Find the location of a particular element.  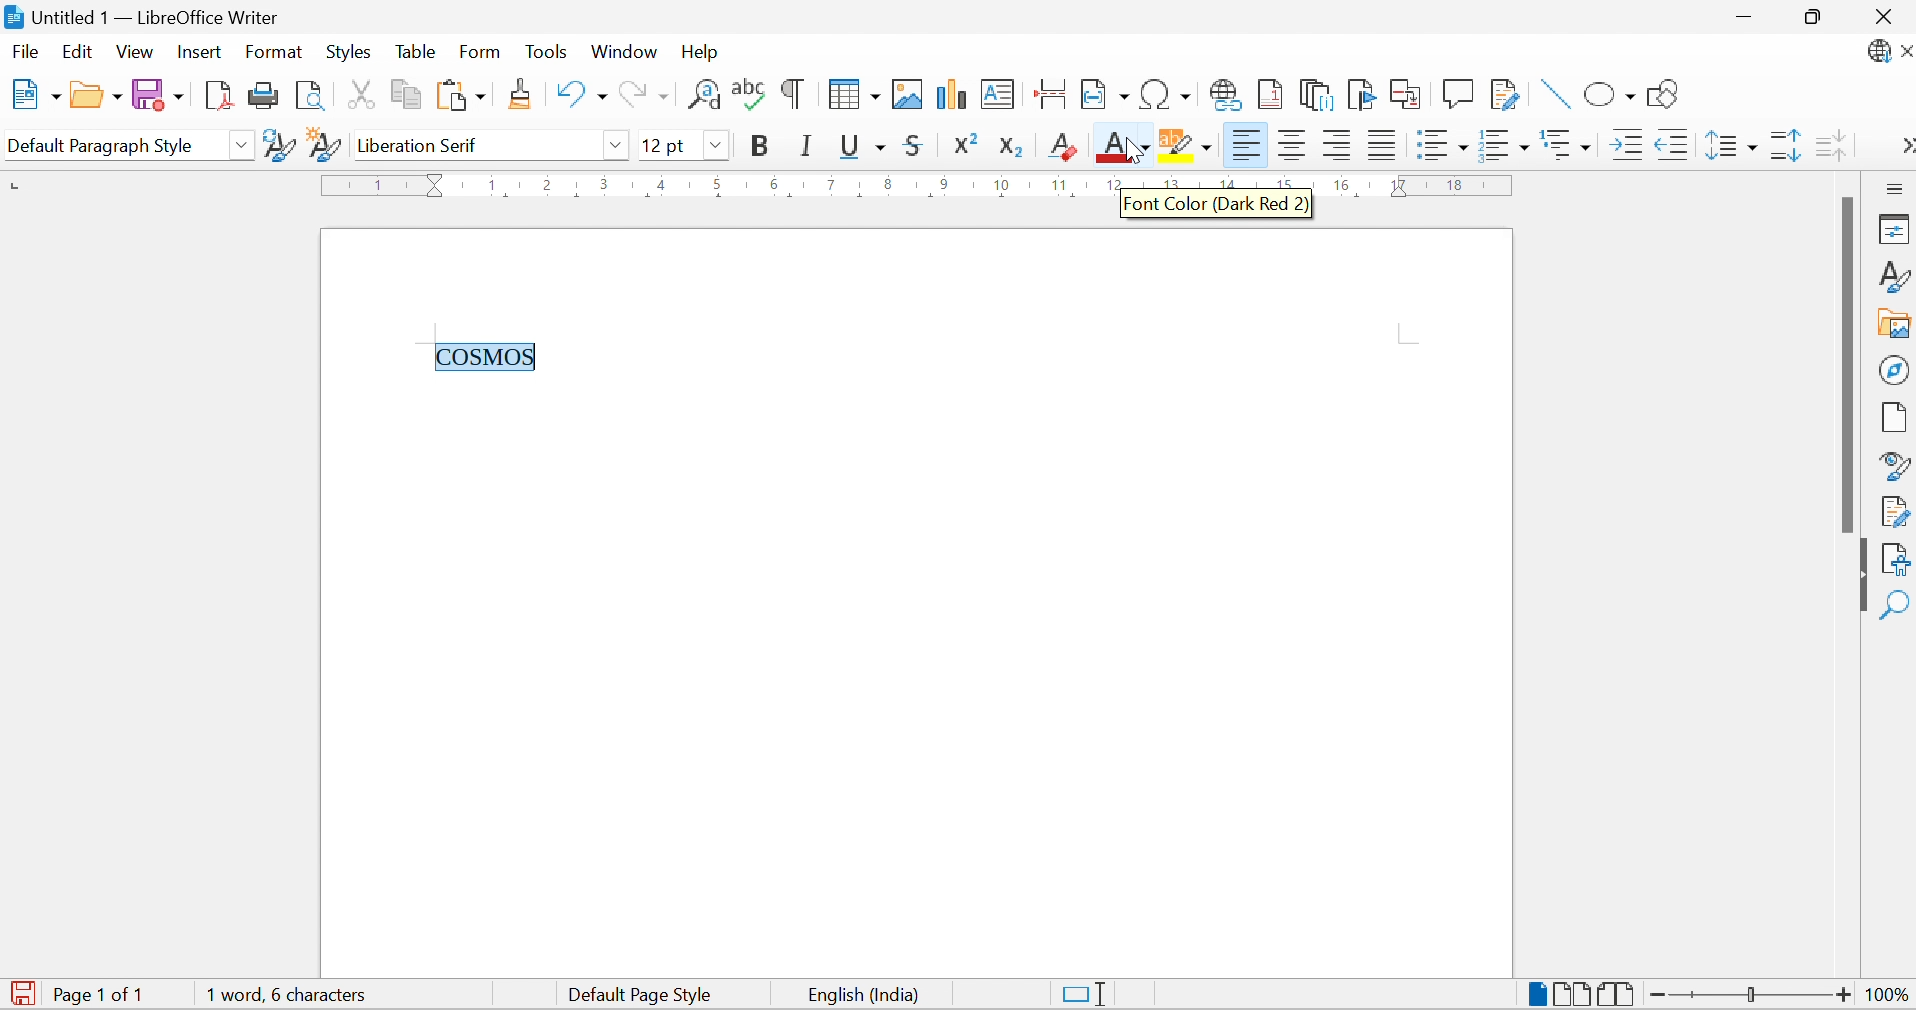

12 is located at coordinates (1116, 184).